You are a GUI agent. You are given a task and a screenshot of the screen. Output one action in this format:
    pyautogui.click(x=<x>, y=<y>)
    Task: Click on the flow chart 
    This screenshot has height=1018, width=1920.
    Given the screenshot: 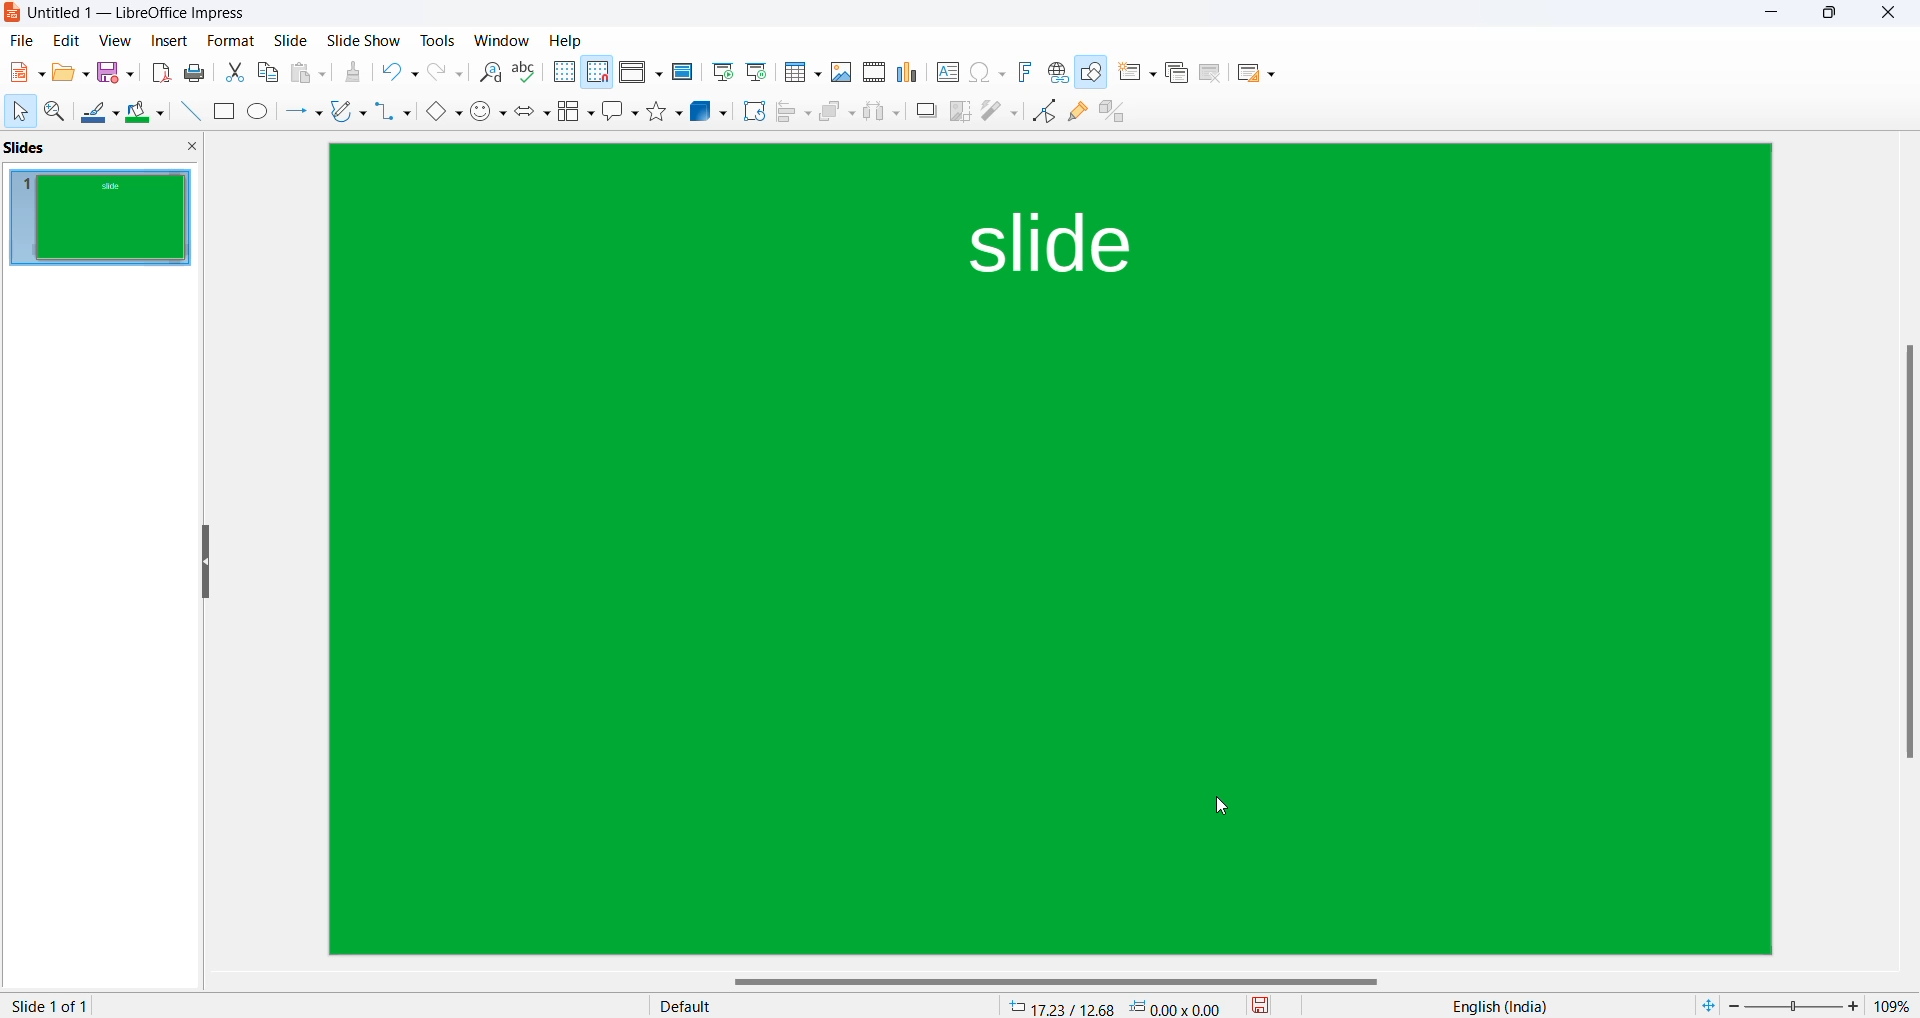 What is the action you would take?
    pyautogui.click(x=577, y=111)
    